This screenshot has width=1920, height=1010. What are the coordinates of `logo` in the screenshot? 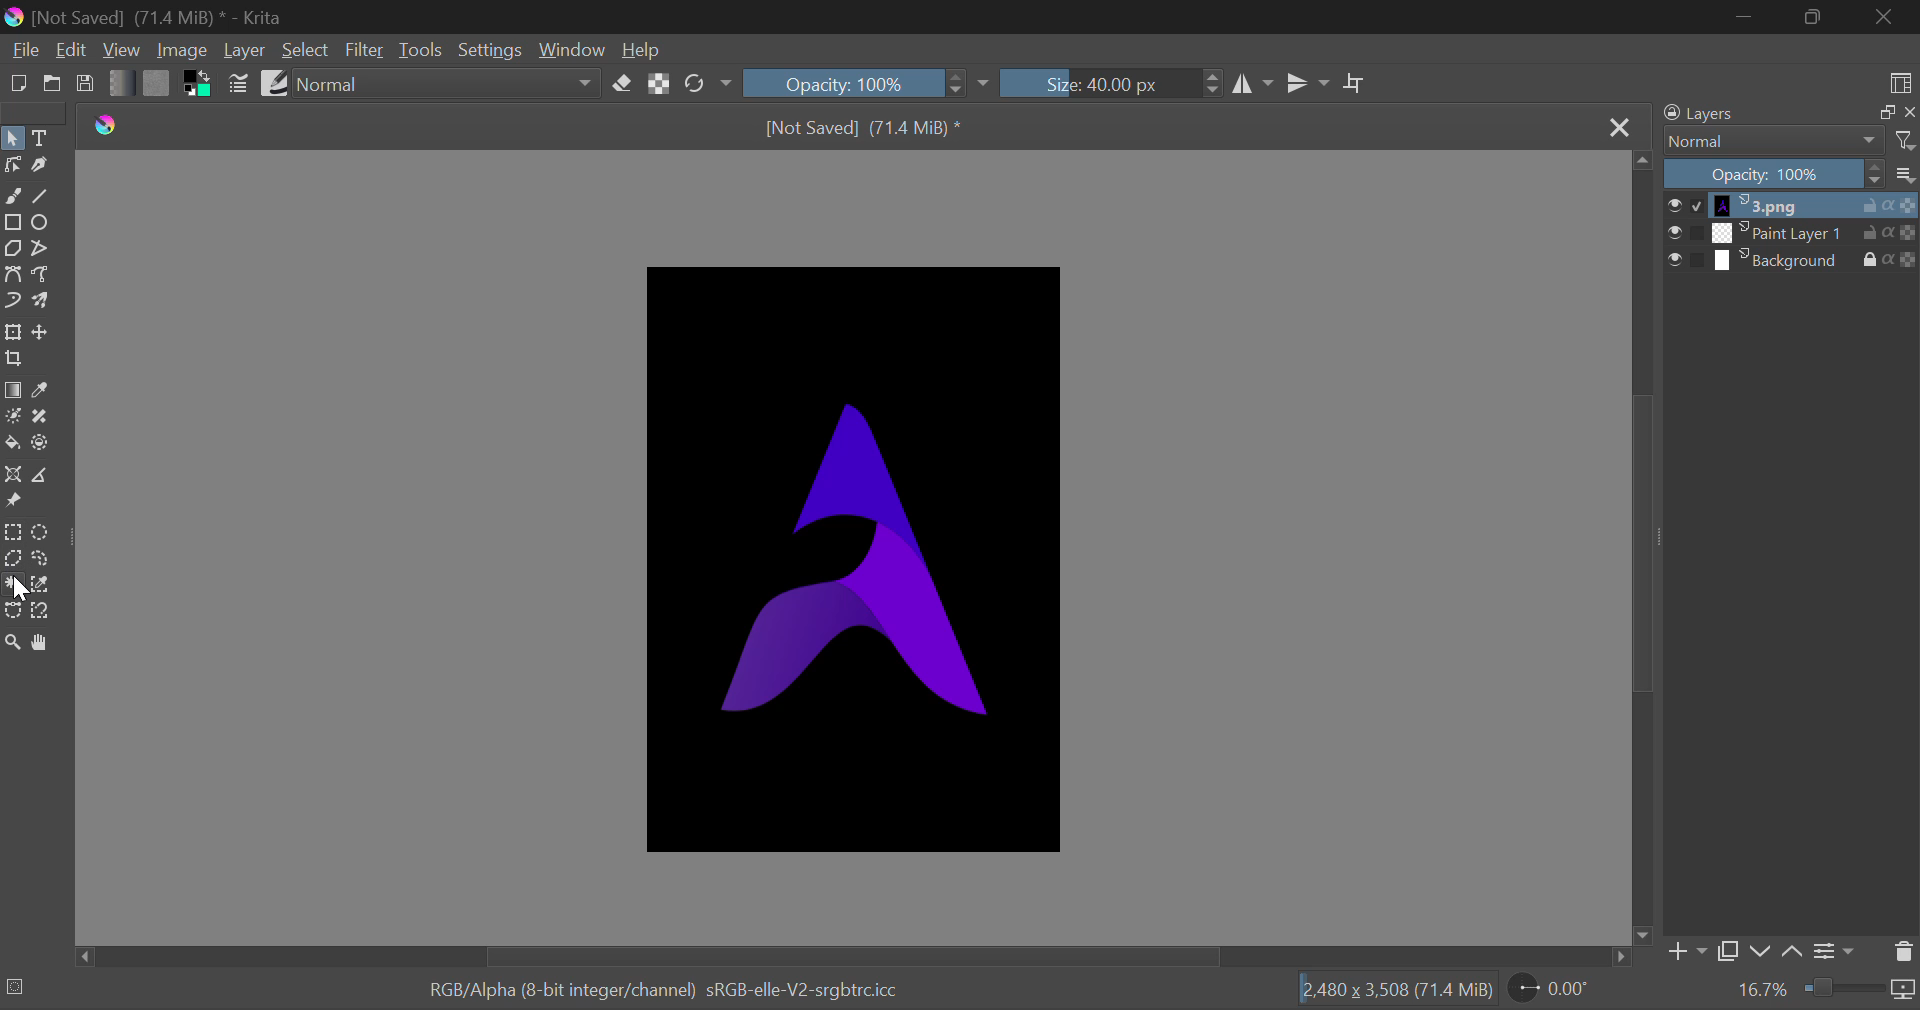 It's located at (110, 126).